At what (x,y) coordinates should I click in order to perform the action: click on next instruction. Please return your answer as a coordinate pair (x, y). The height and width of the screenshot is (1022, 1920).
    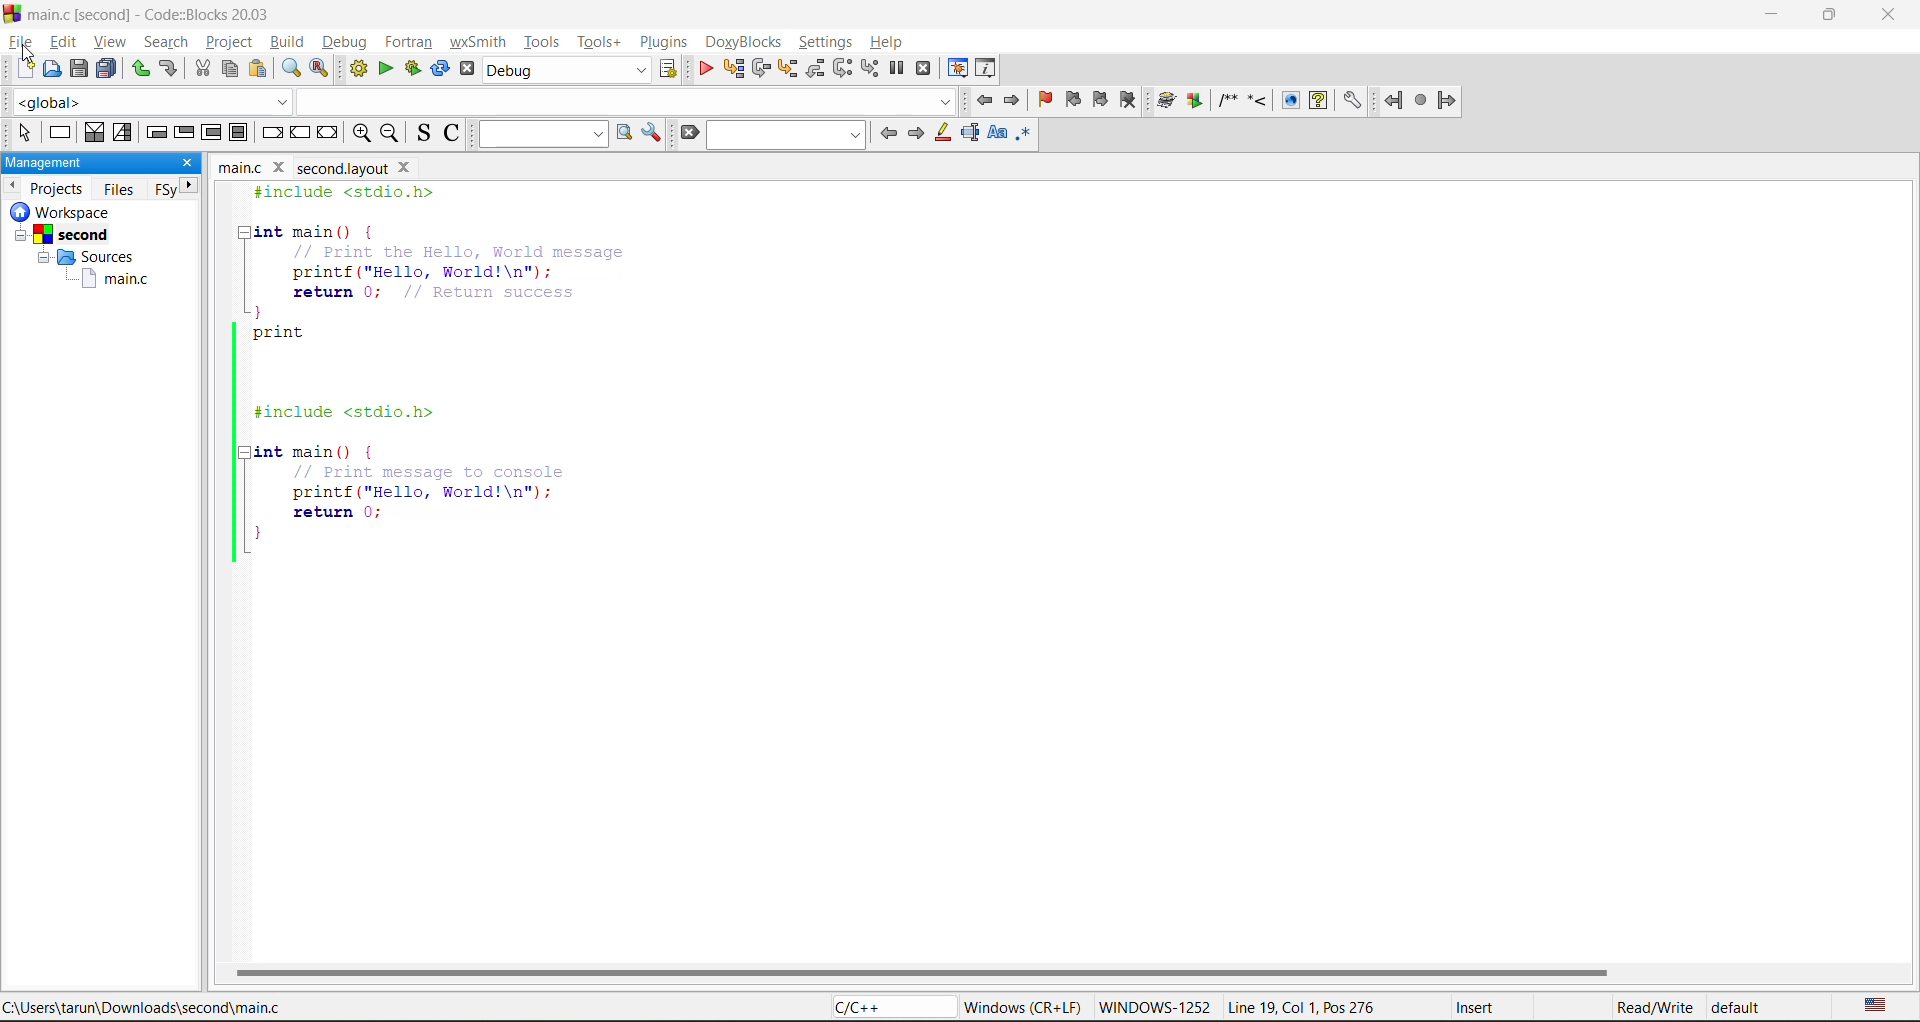
    Looking at the image, I should click on (843, 67).